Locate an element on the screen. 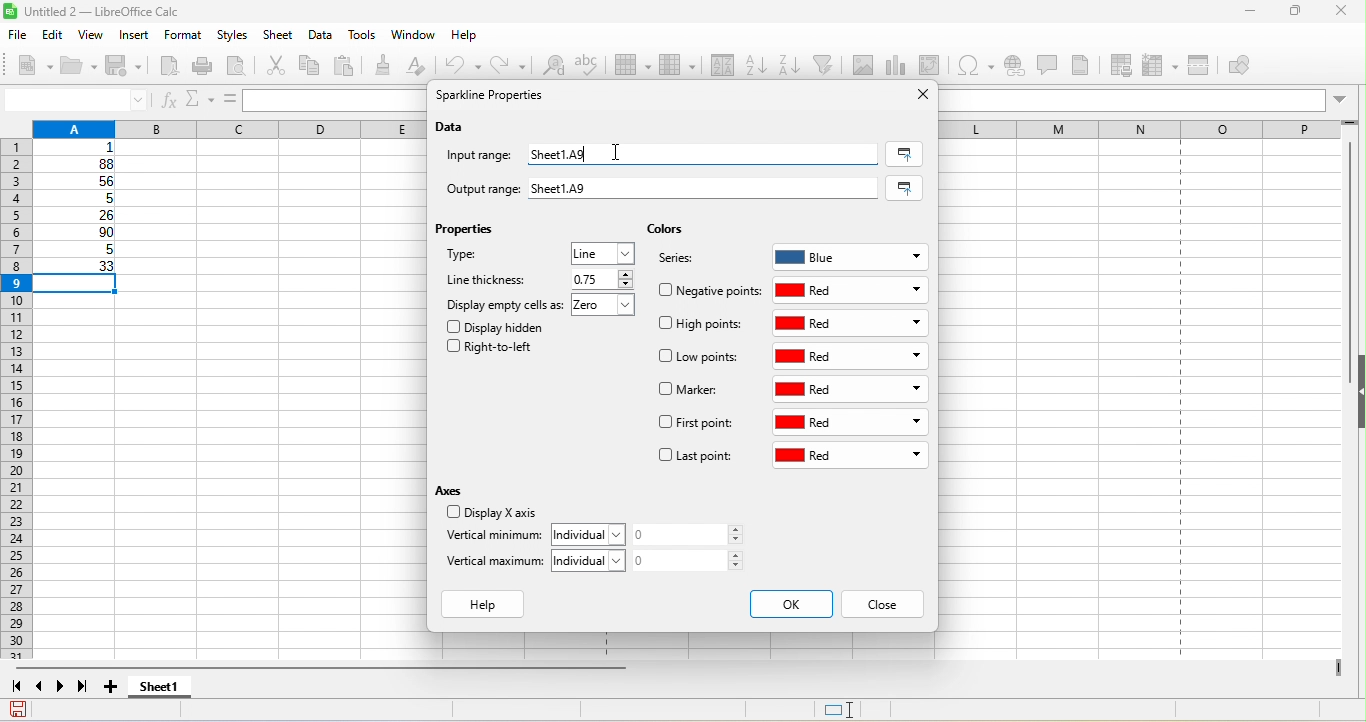  format is located at coordinates (181, 36).